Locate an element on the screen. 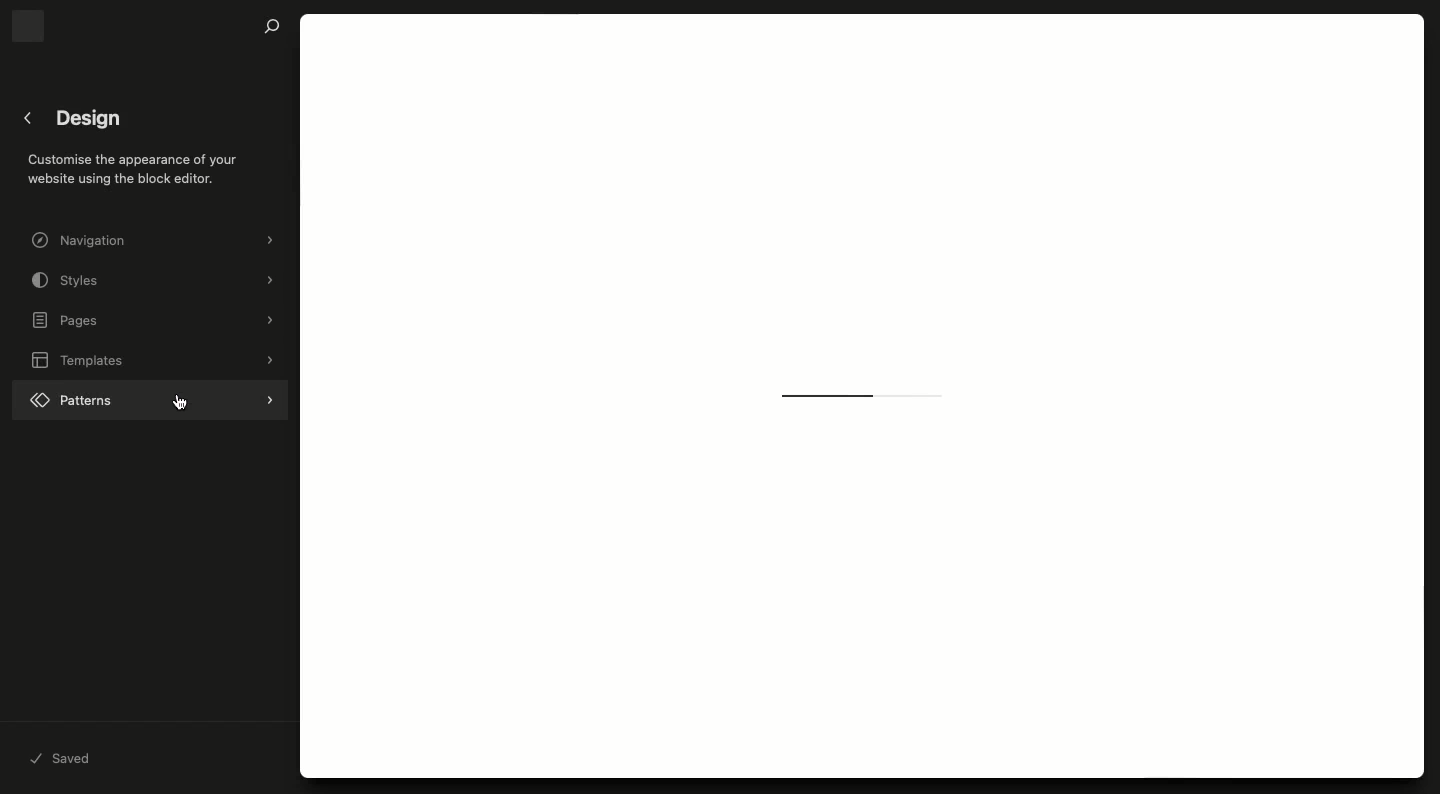 This screenshot has width=1440, height=794. Patterns is located at coordinates (150, 397).